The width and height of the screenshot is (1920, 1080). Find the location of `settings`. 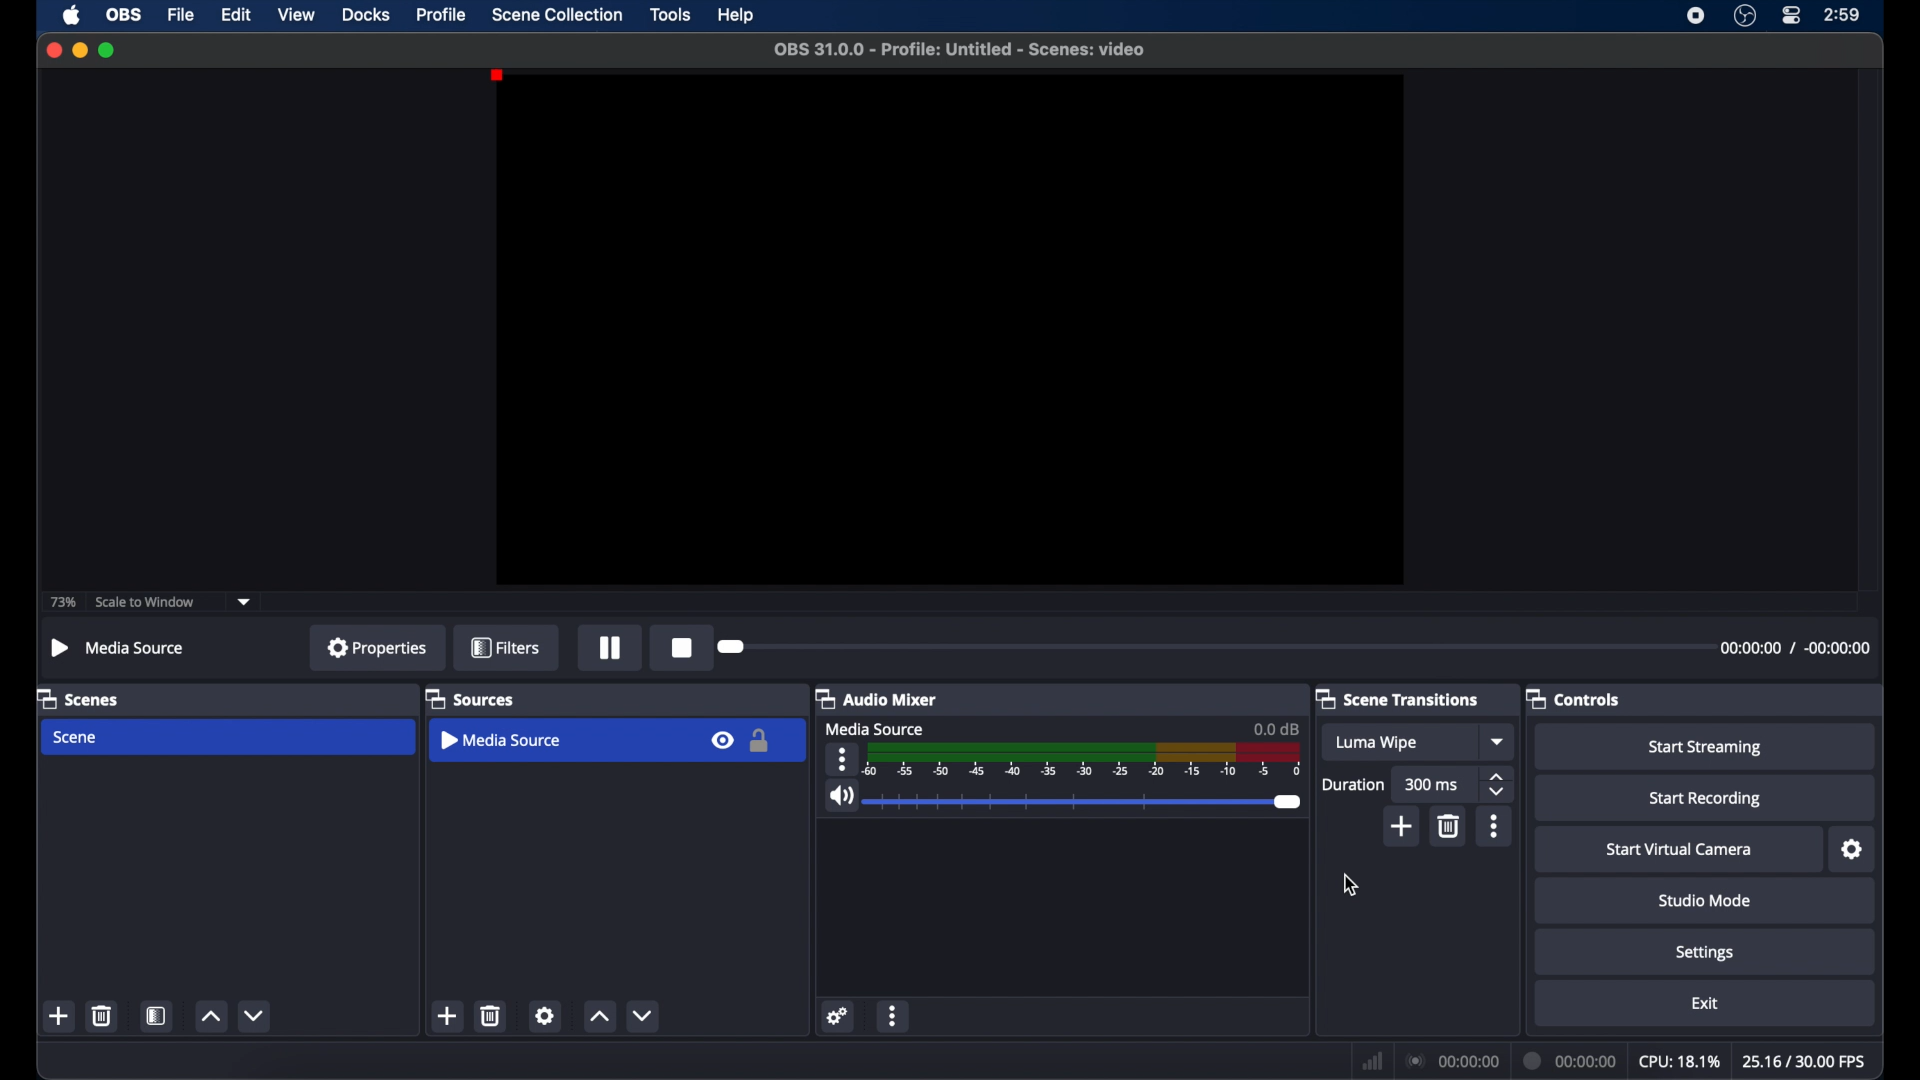

settings is located at coordinates (838, 1017).